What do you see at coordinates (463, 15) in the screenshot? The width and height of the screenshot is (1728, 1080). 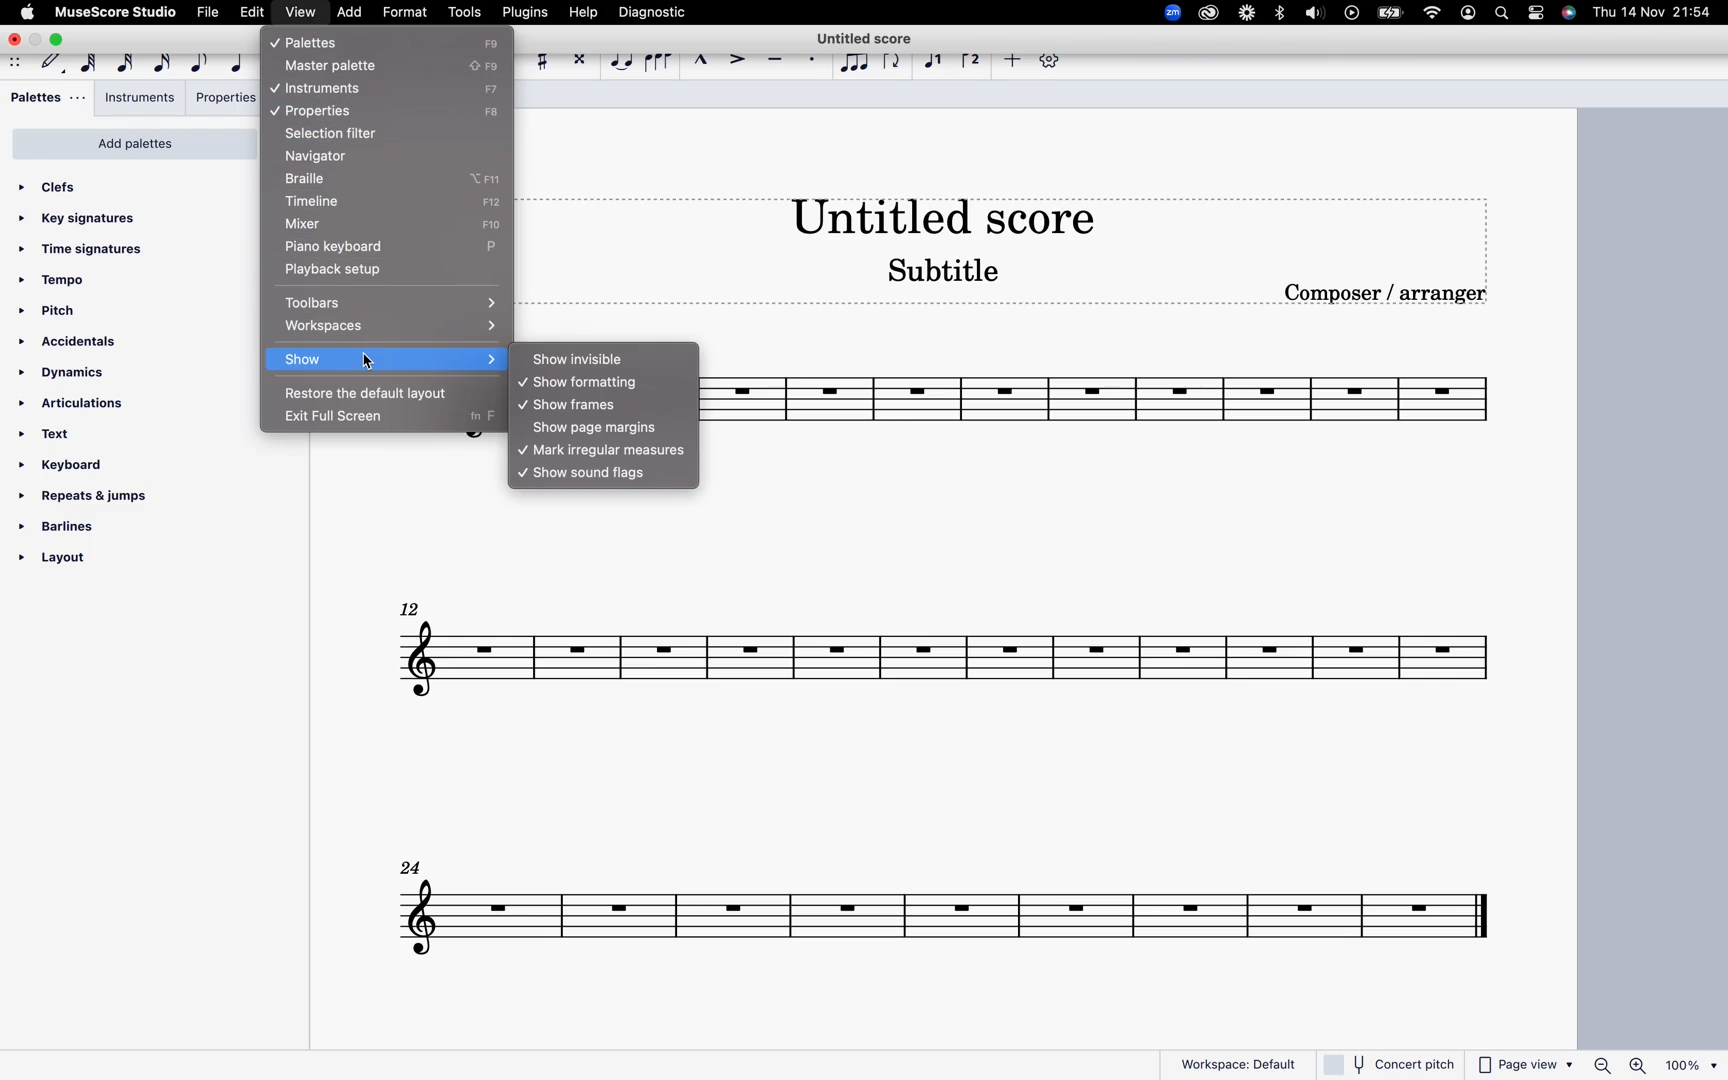 I see `tools` at bounding box center [463, 15].